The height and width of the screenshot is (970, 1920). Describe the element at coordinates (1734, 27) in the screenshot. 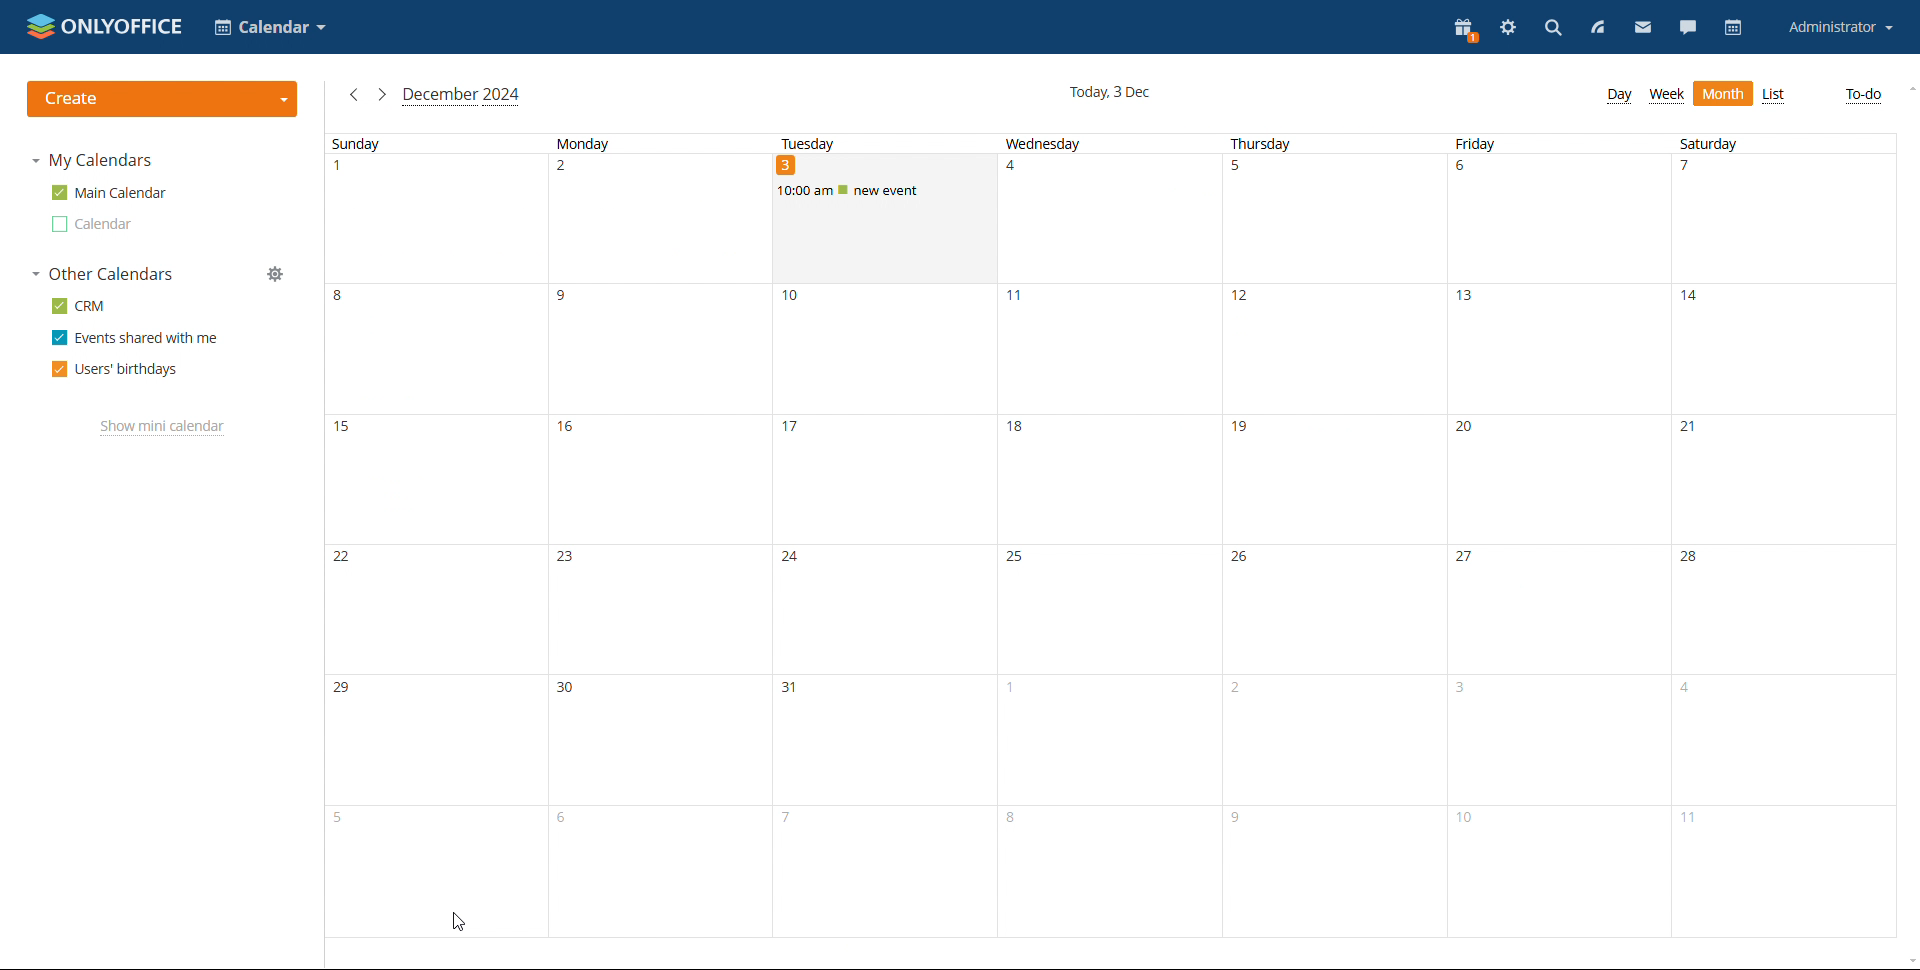

I see `calendar` at that location.